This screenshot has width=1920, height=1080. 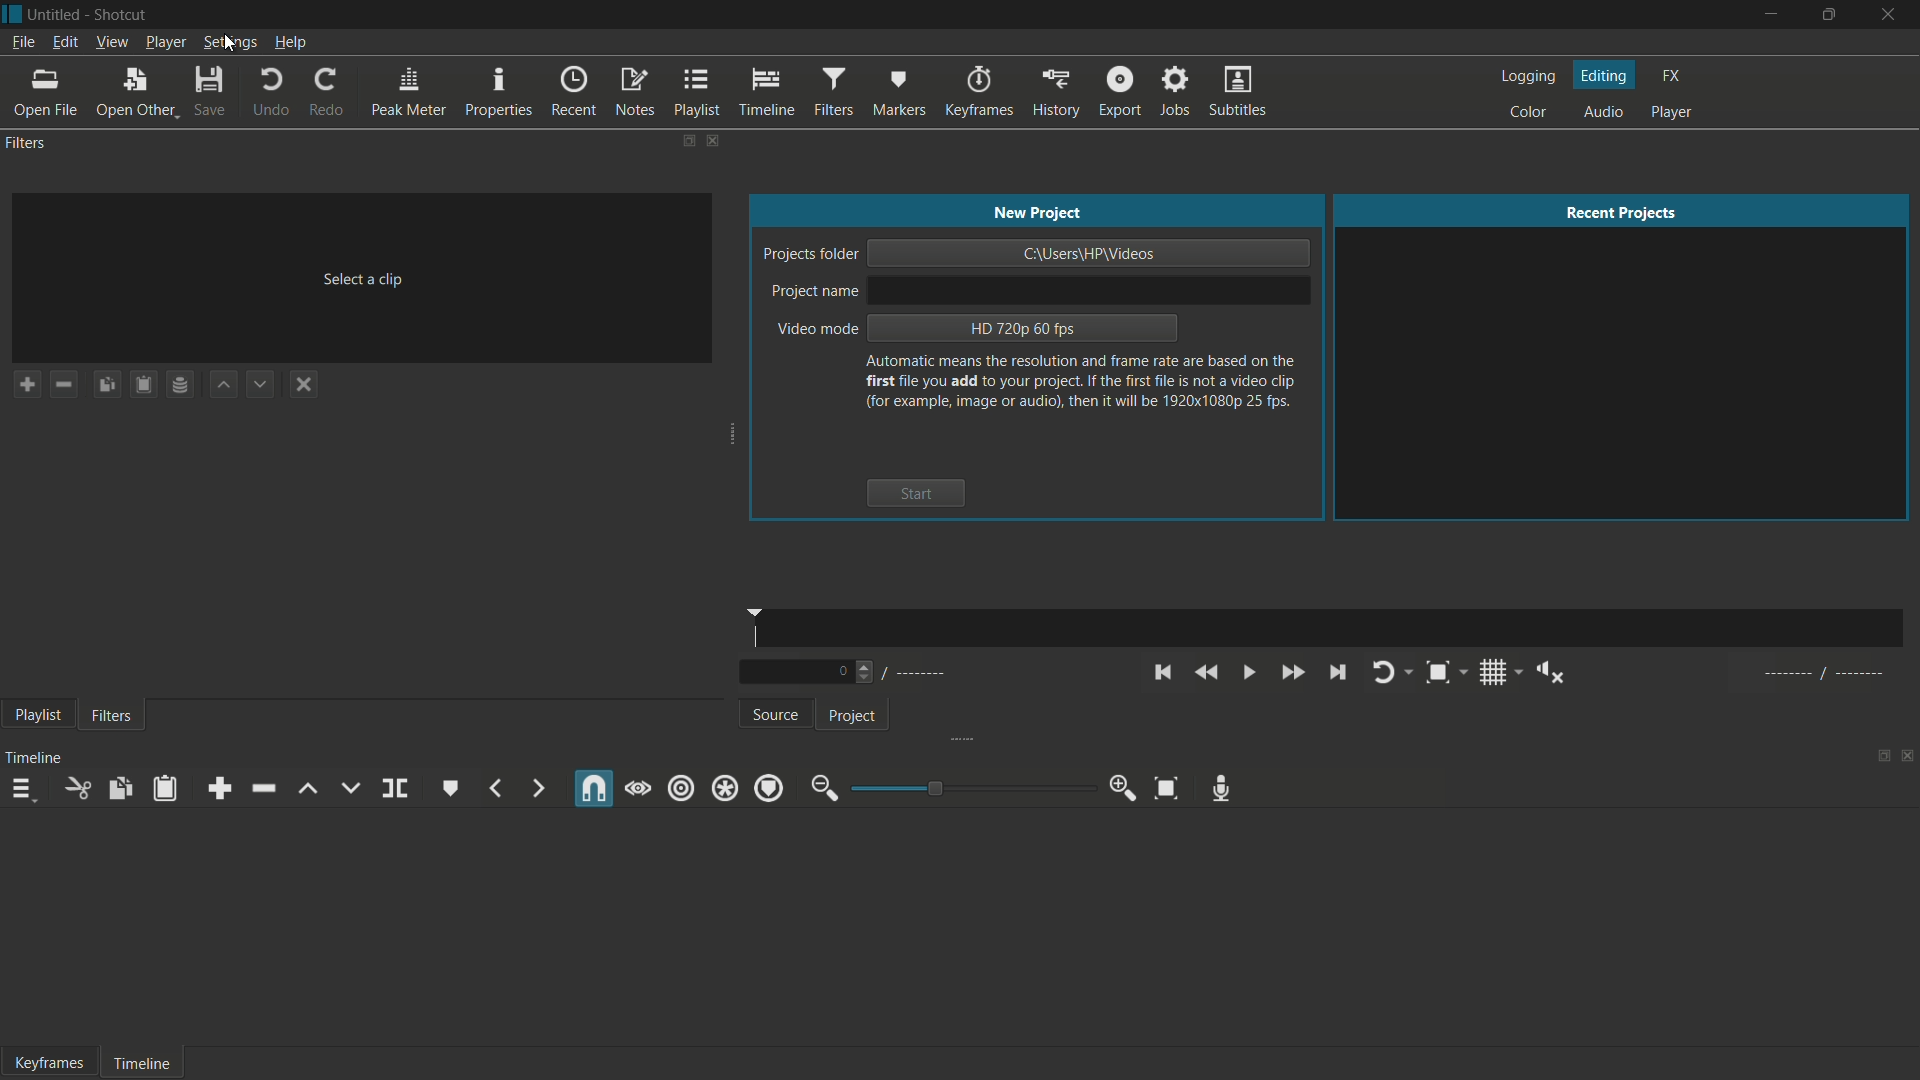 What do you see at coordinates (1022, 328) in the screenshot?
I see `hd 720p 60 fps` at bounding box center [1022, 328].